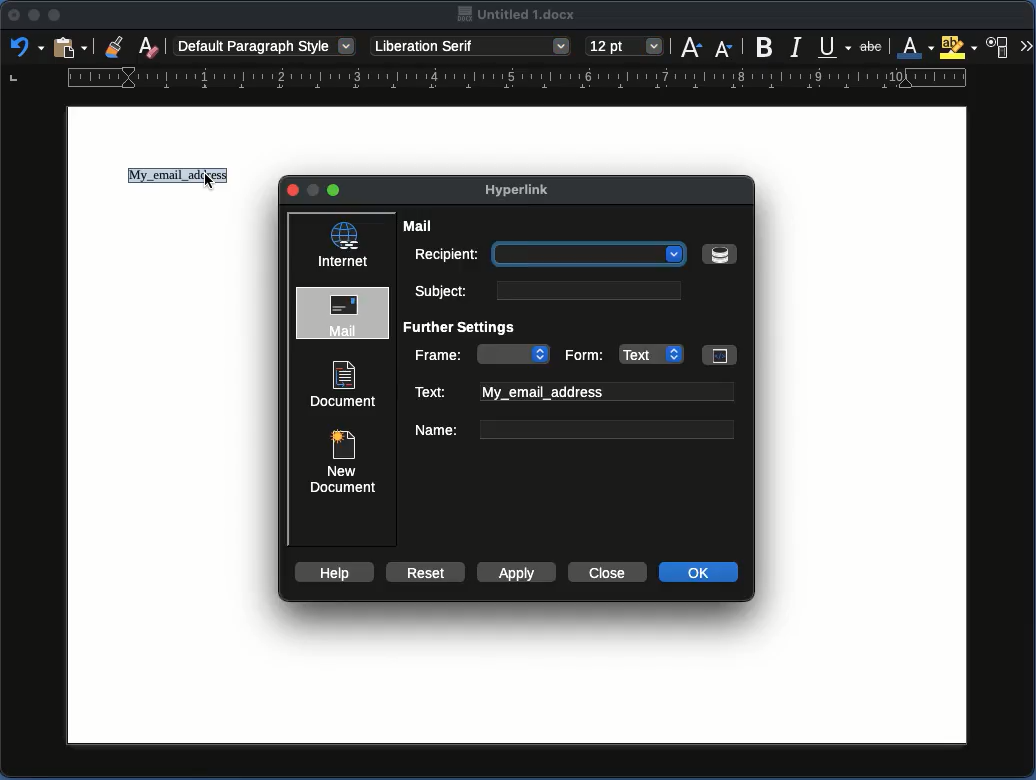 Image resolution: width=1036 pixels, height=780 pixels. What do you see at coordinates (873, 47) in the screenshot?
I see `abc` at bounding box center [873, 47].